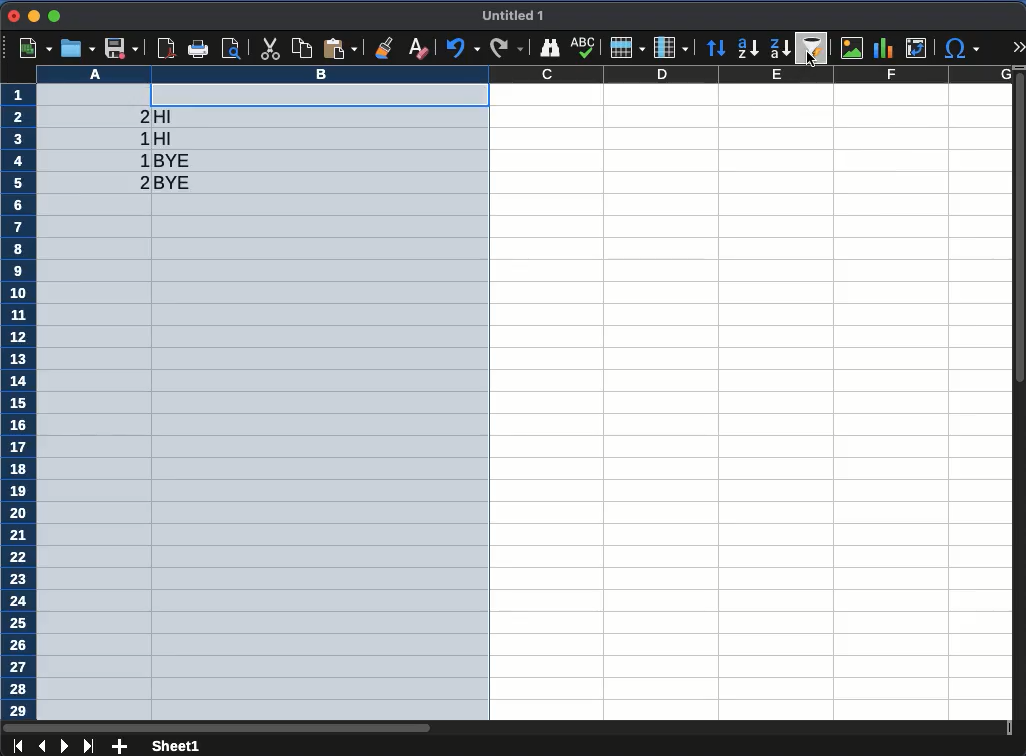 The height and width of the screenshot is (756, 1026). What do you see at coordinates (17, 745) in the screenshot?
I see `first sheet` at bounding box center [17, 745].